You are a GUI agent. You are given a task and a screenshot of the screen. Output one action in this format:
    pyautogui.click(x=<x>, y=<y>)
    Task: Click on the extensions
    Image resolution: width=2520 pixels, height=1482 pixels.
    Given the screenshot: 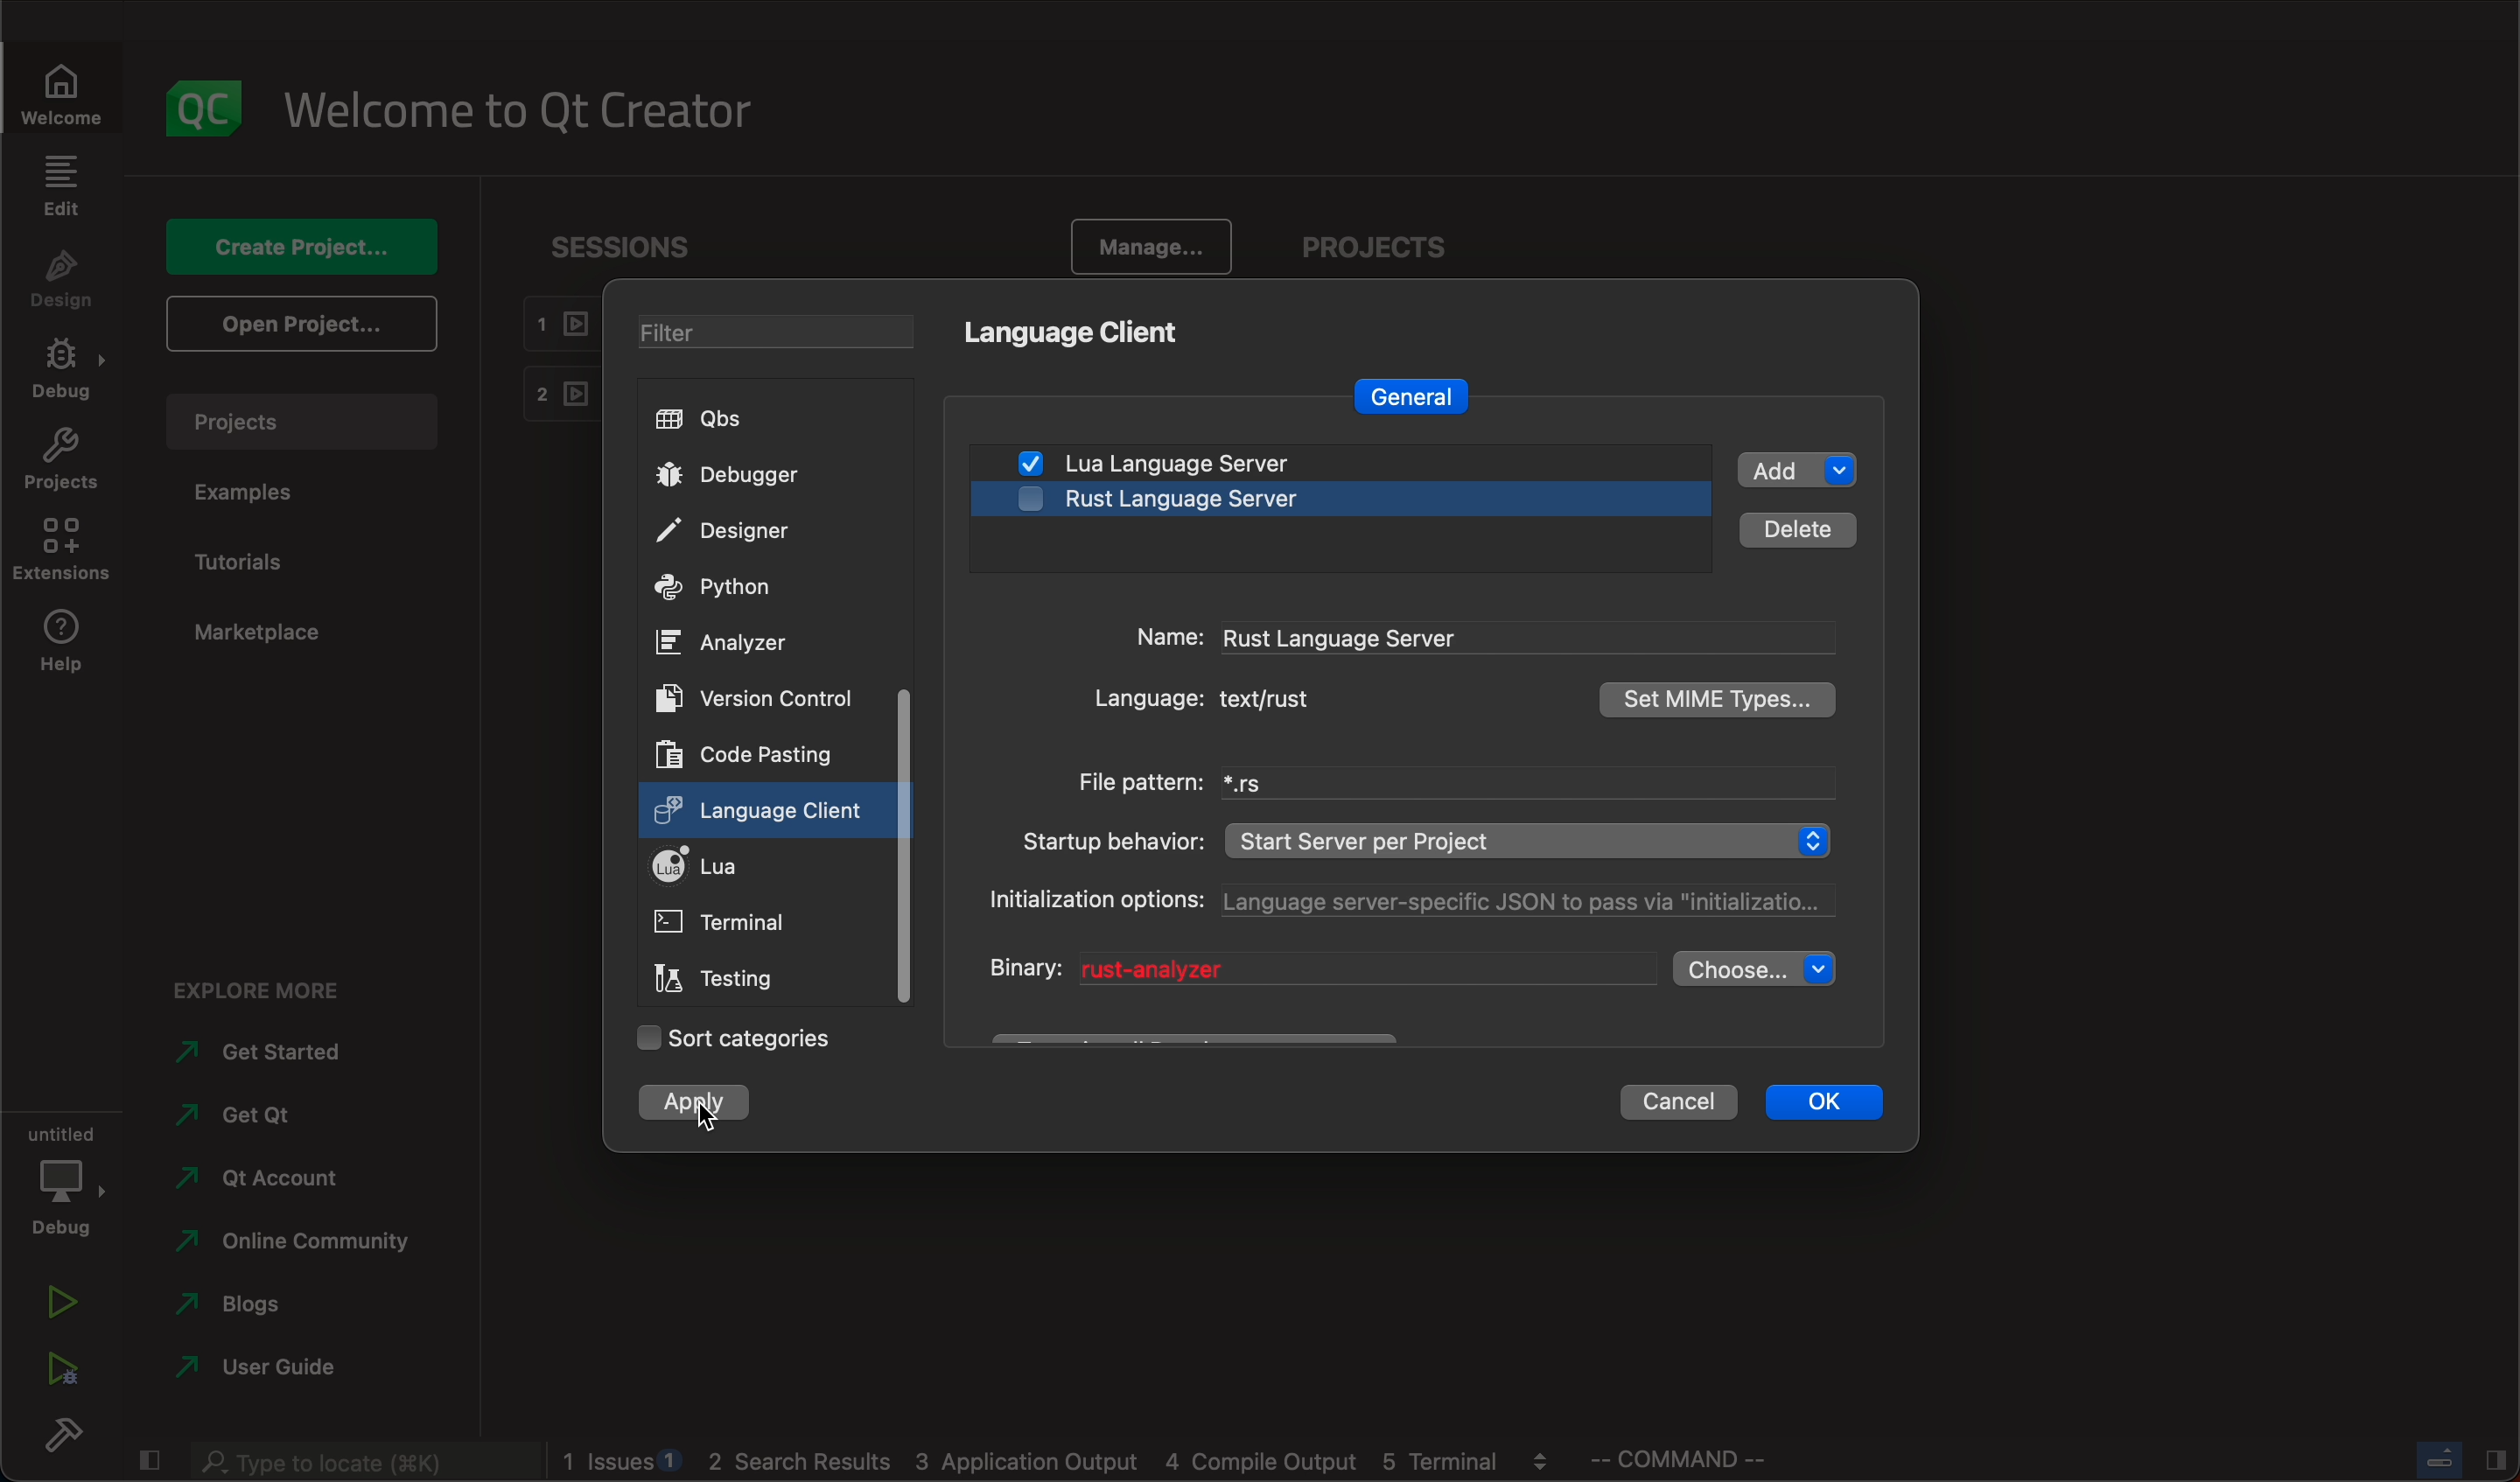 What is the action you would take?
    pyautogui.click(x=61, y=551)
    